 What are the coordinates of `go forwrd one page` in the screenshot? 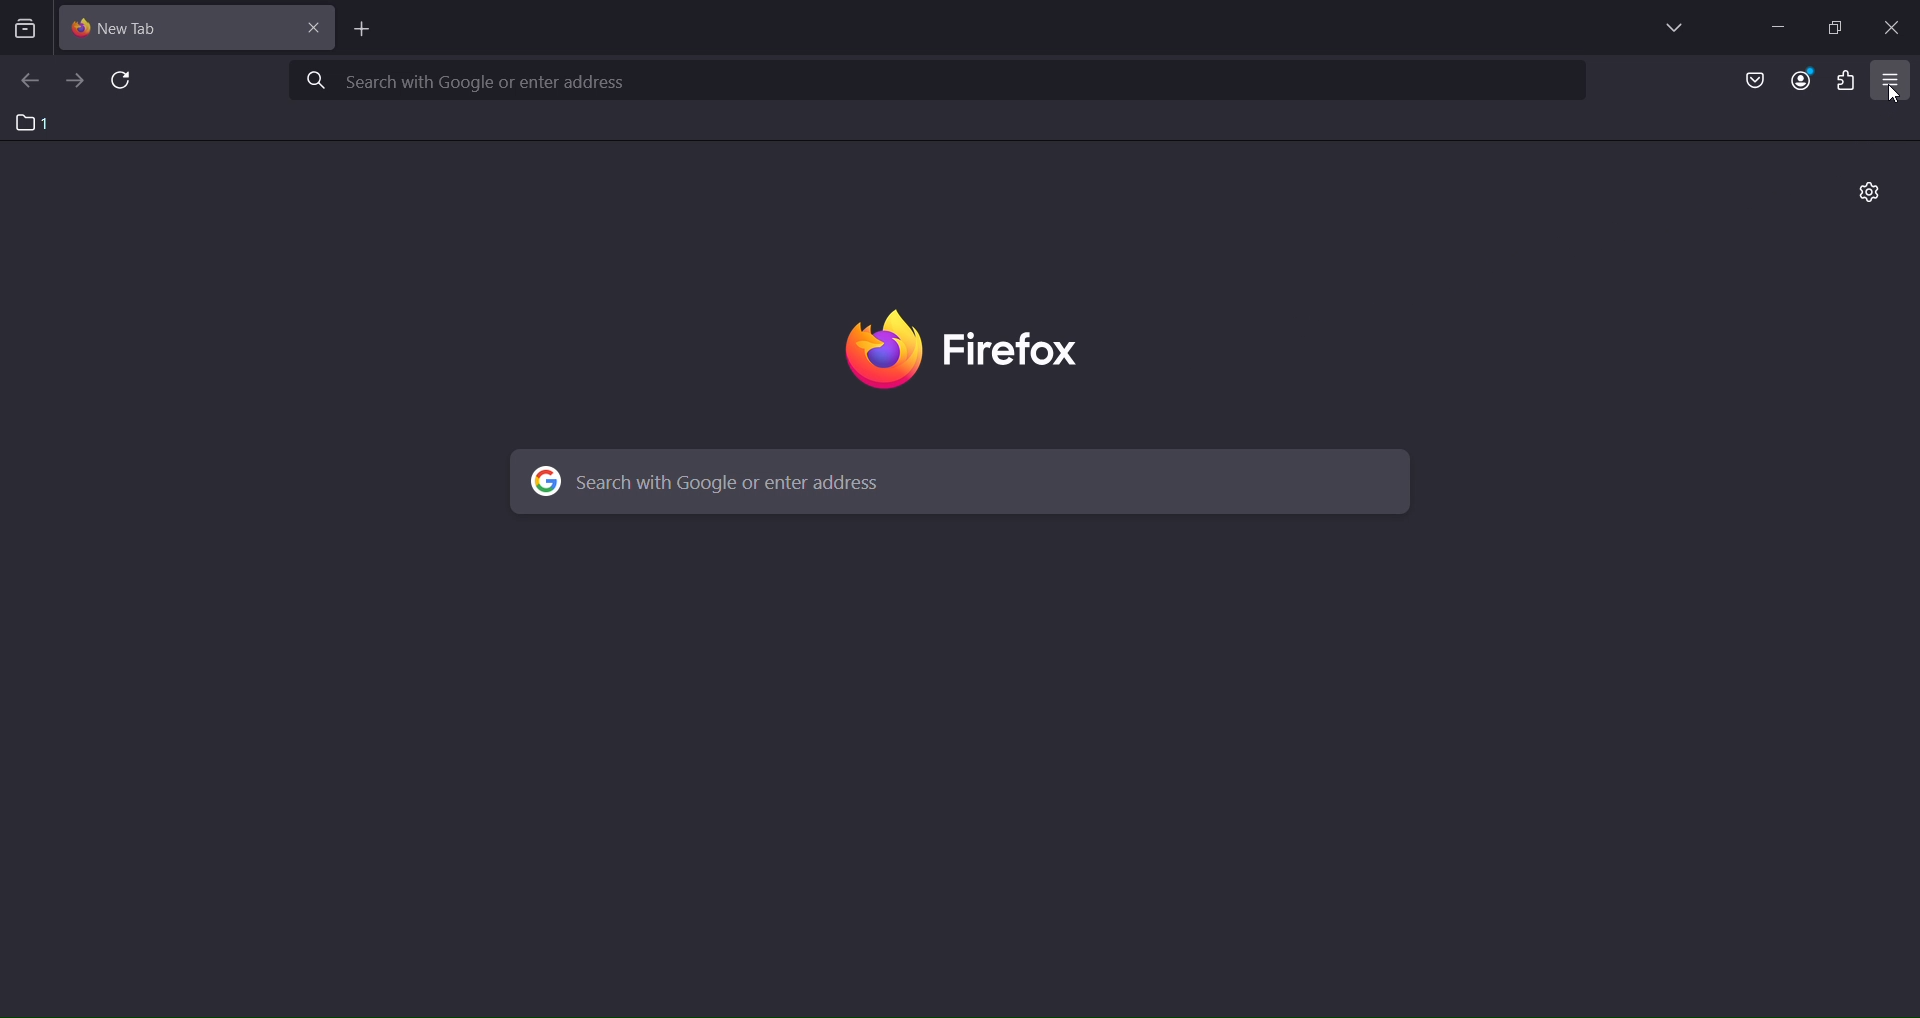 It's located at (74, 79).